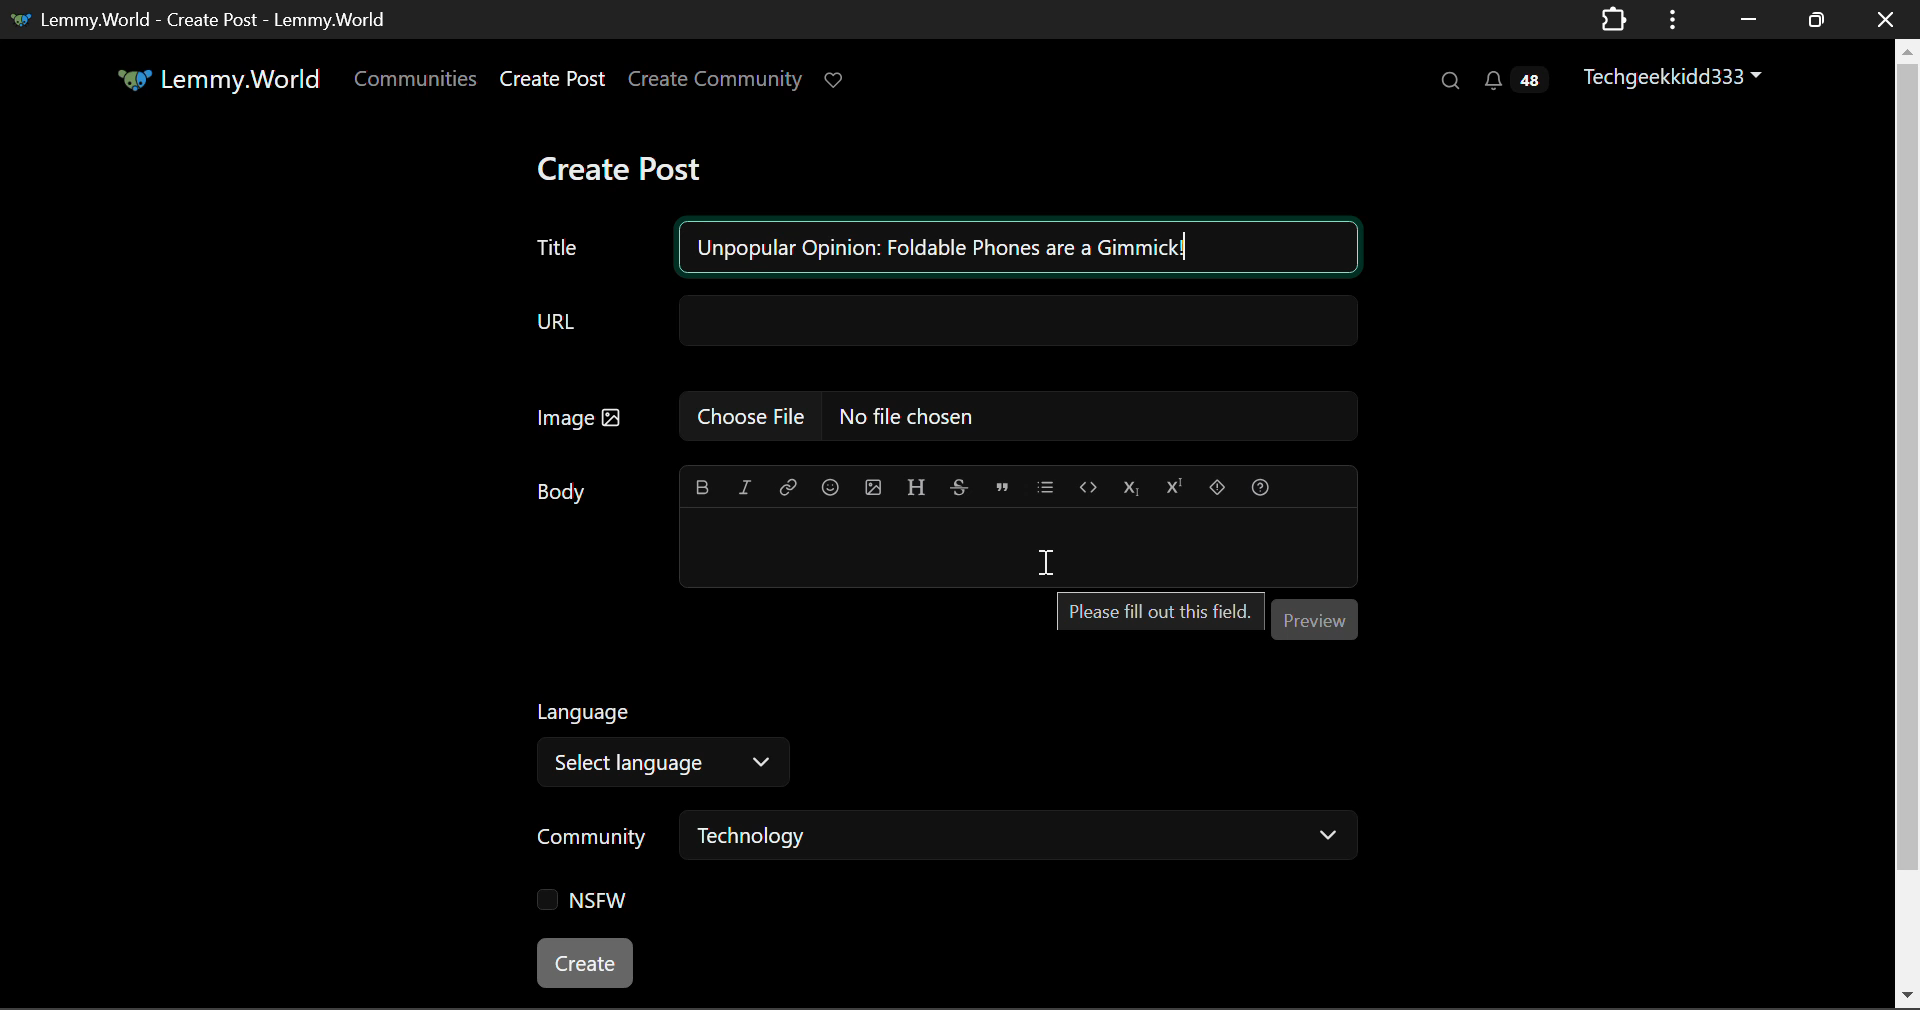  What do you see at coordinates (1218, 484) in the screenshot?
I see `spoiler` at bounding box center [1218, 484].